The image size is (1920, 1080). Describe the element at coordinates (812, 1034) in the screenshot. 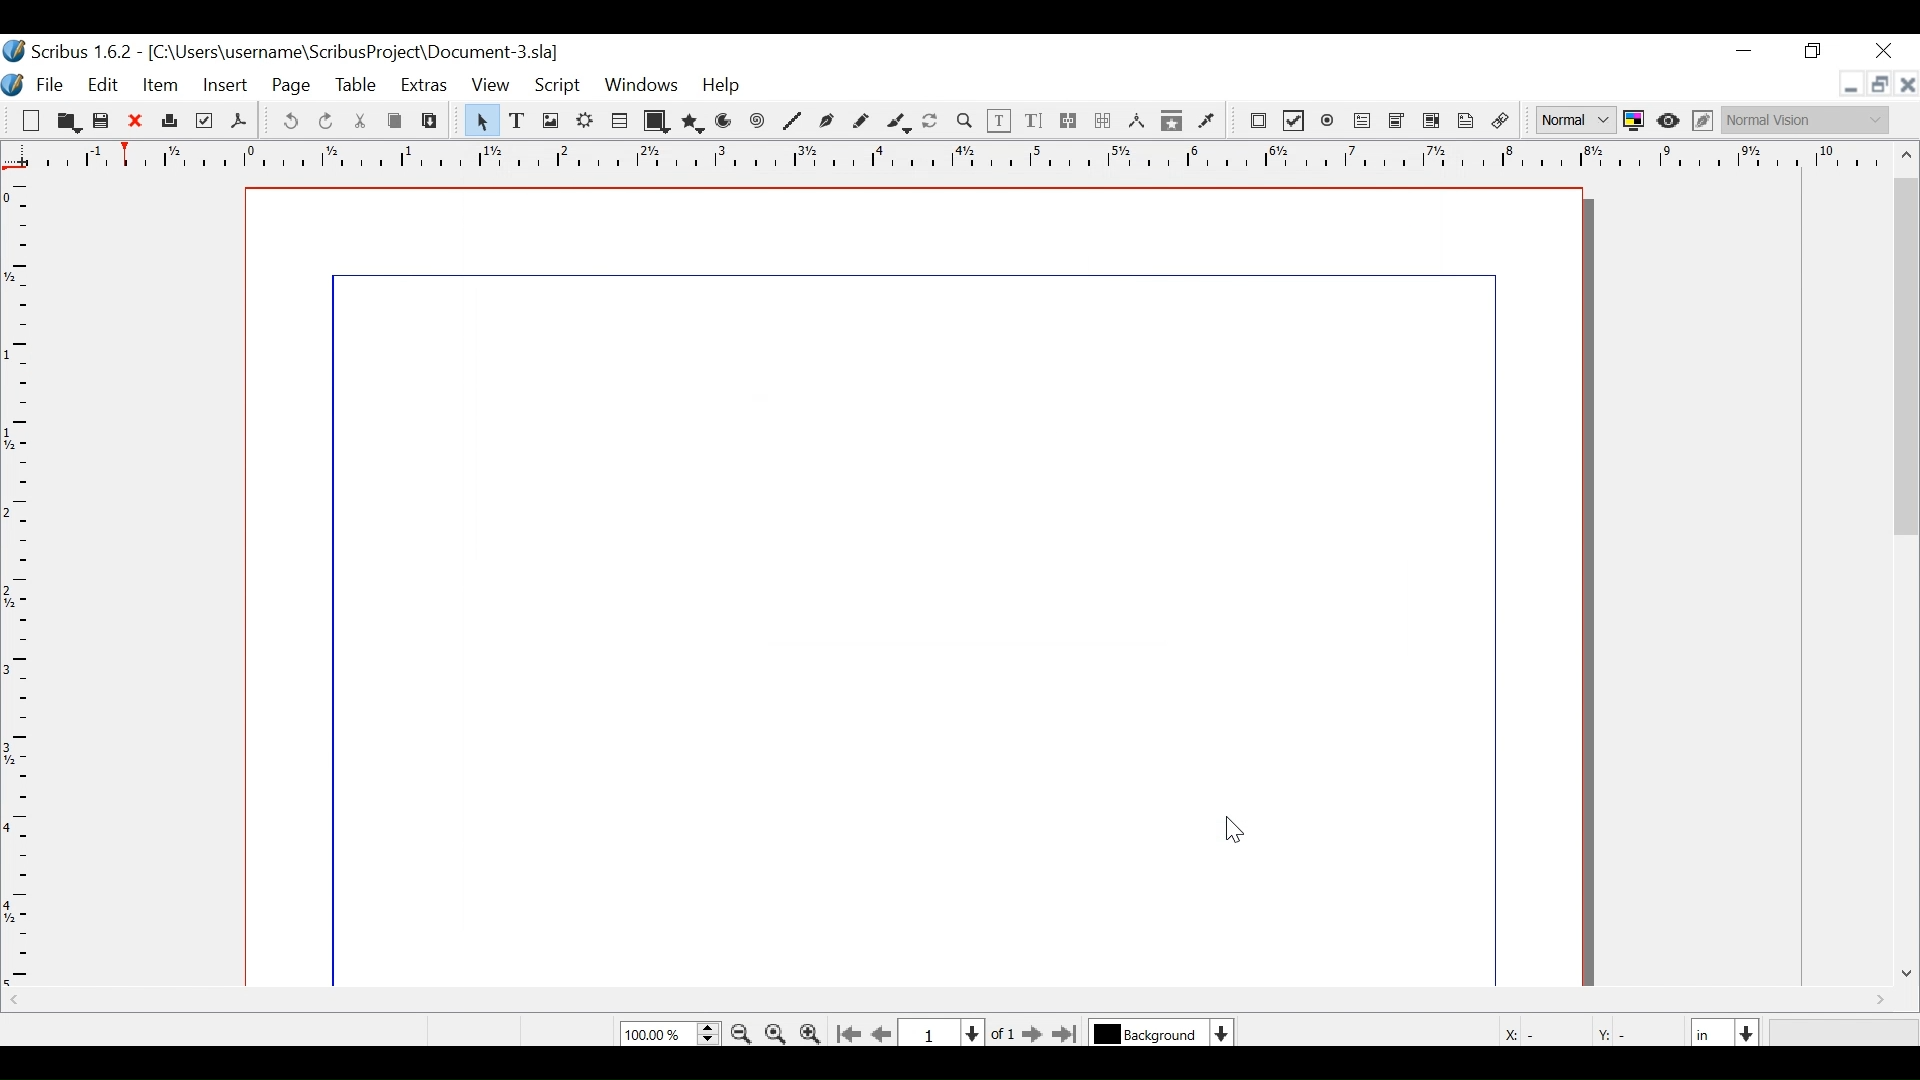

I see `Zoom out` at that location.